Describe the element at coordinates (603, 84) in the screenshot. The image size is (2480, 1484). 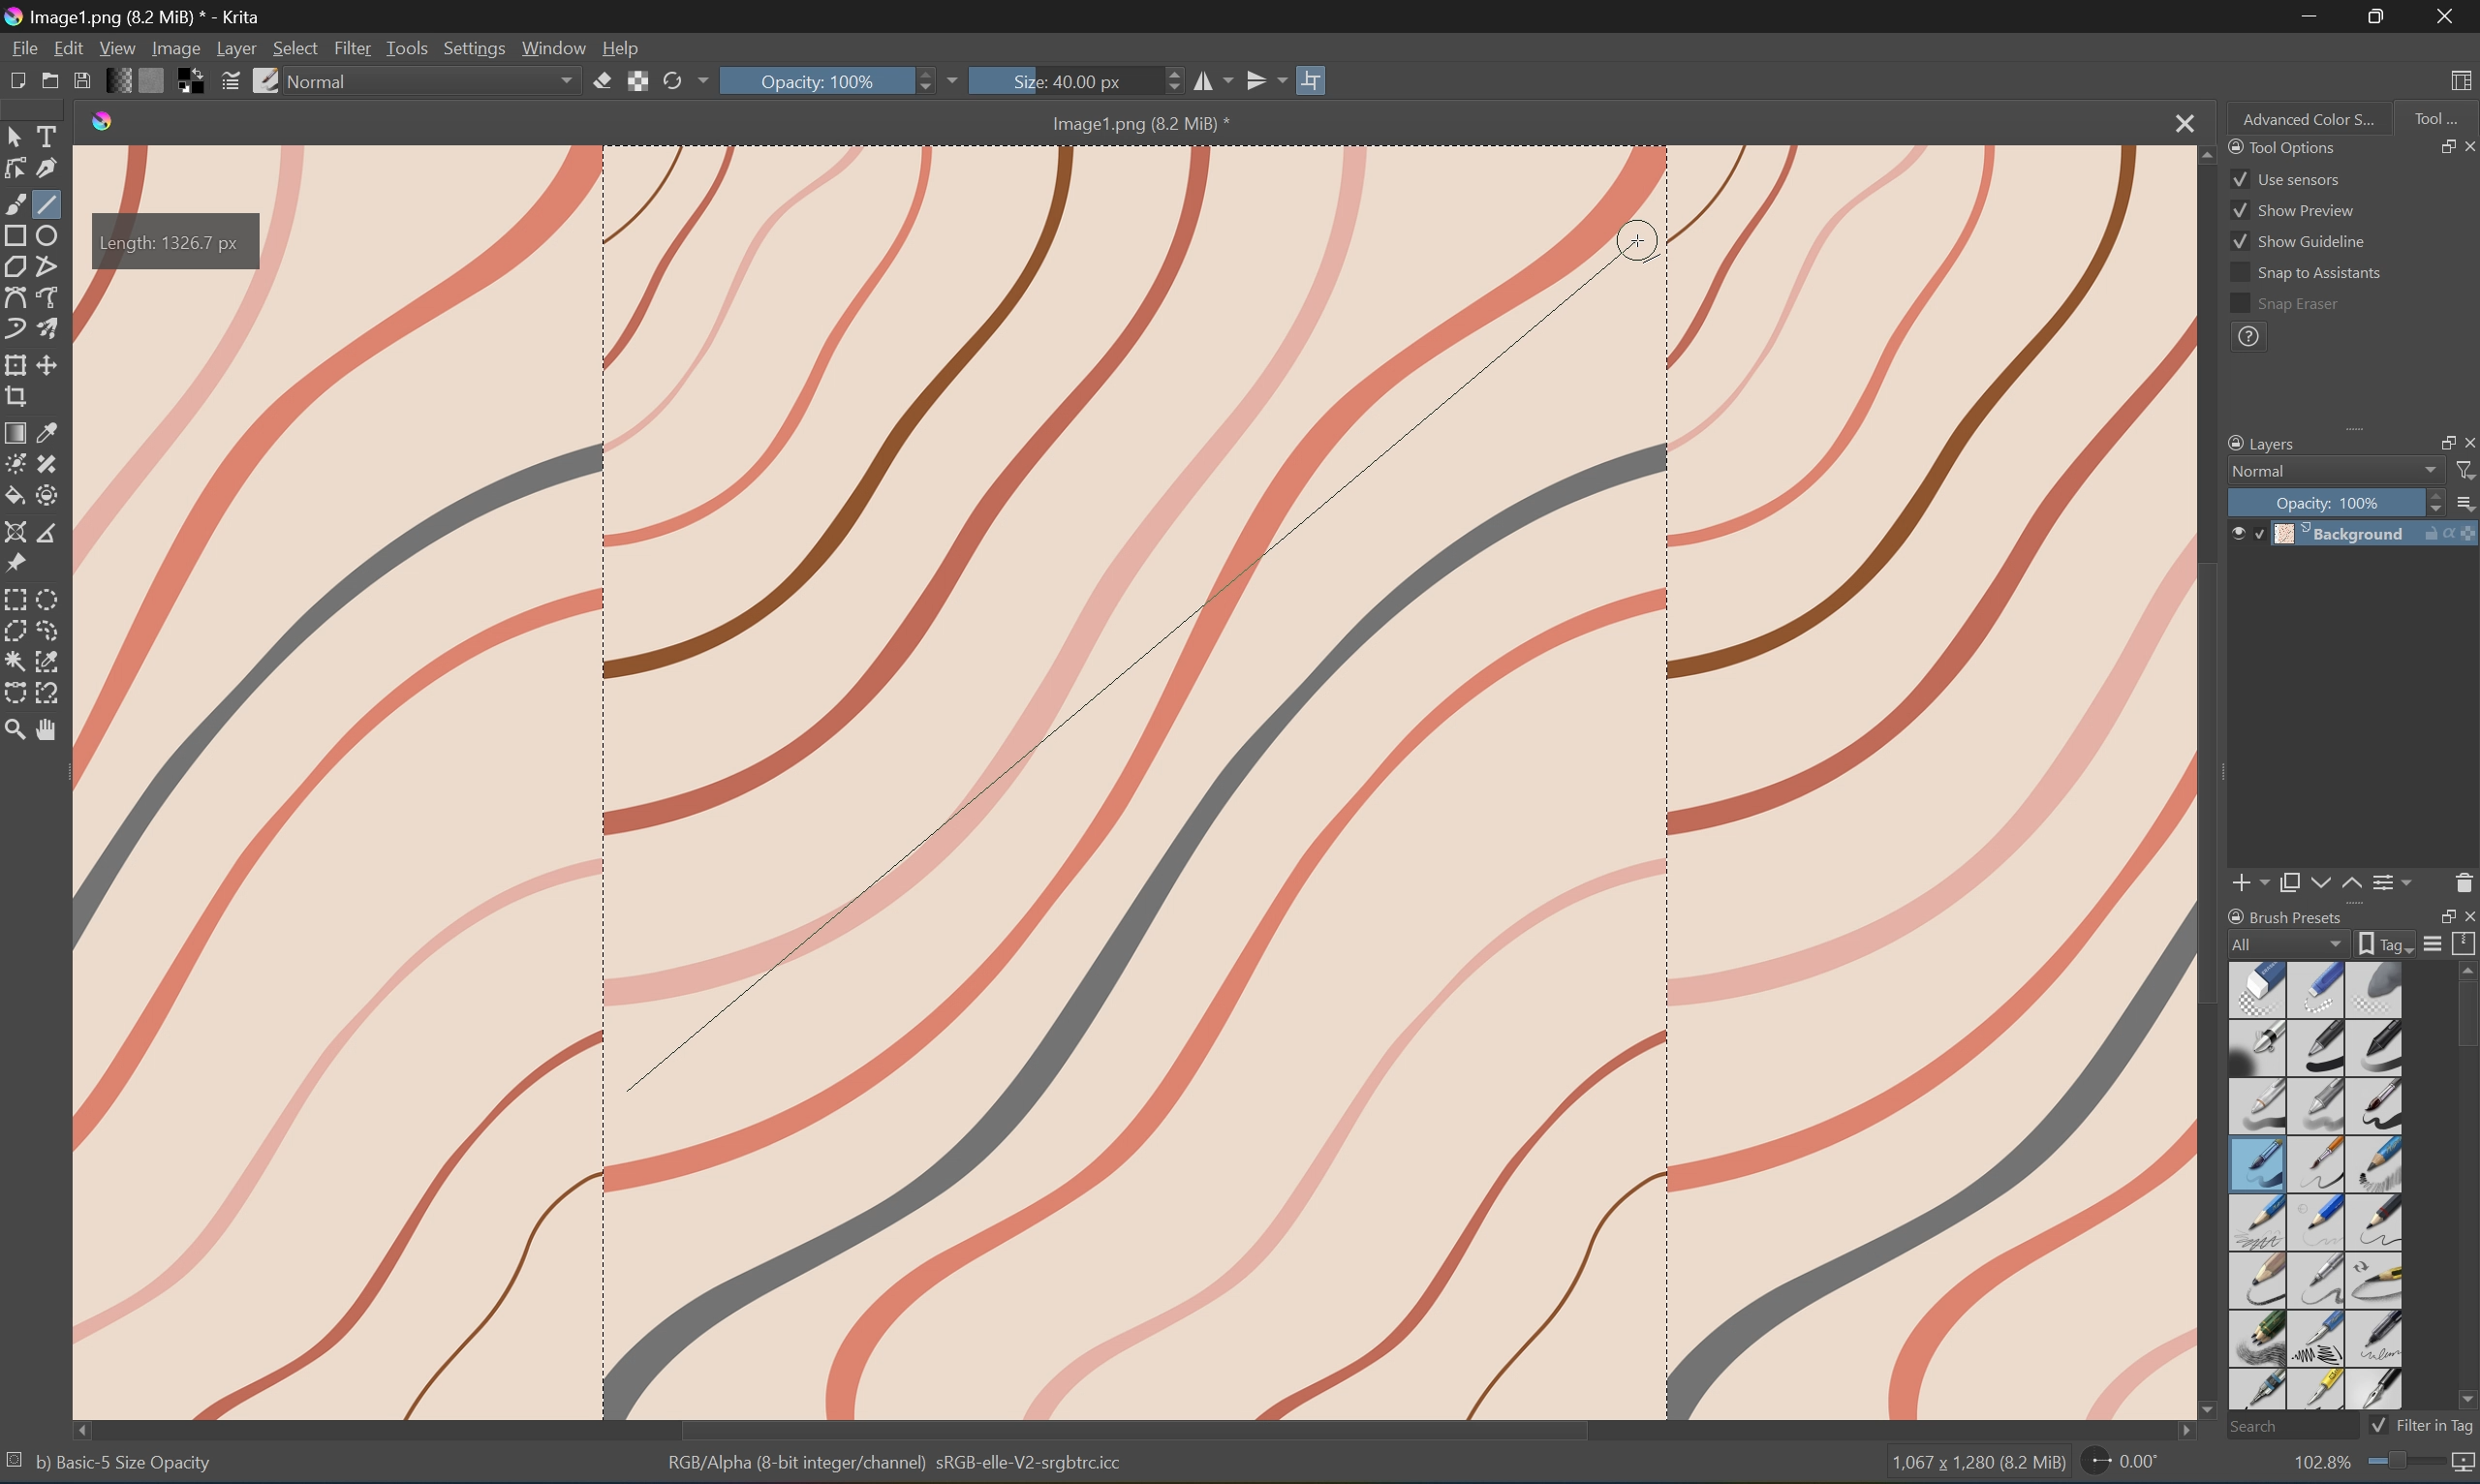
I see `Set eraser mode` at that location.